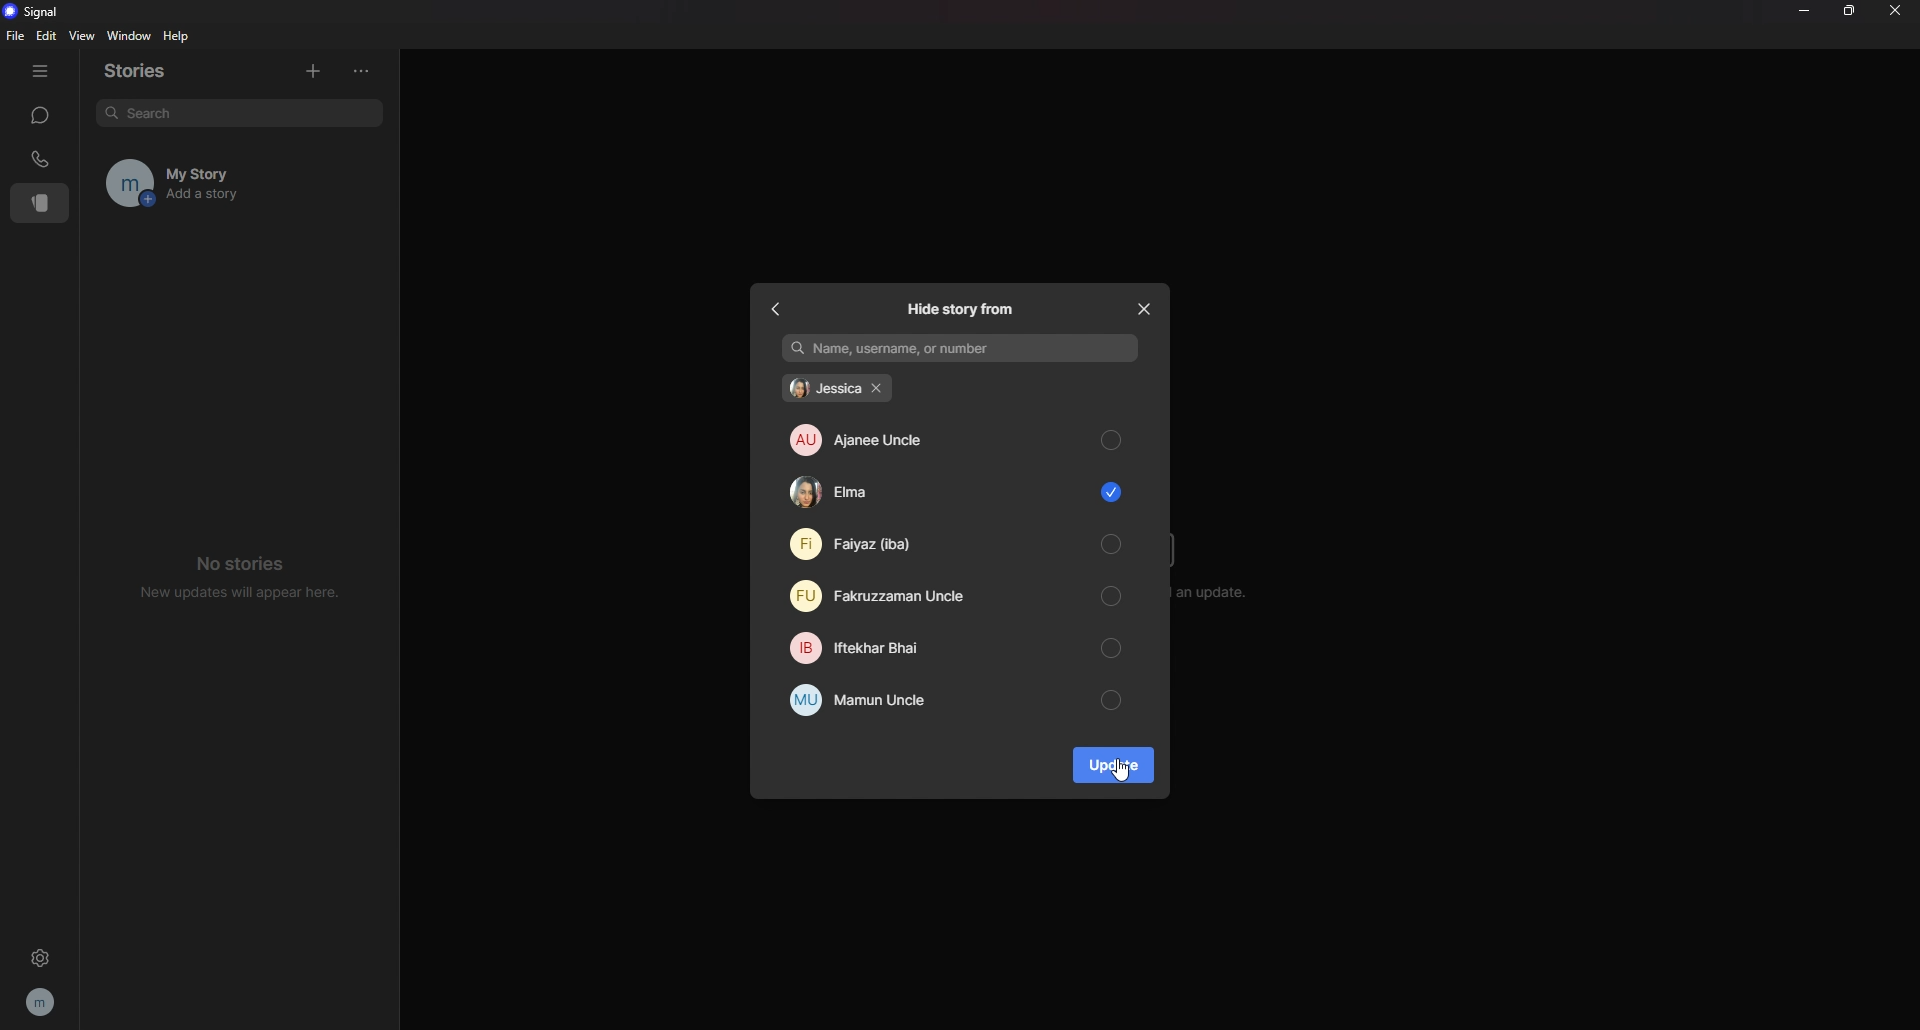 This screenshot has width=1920, height=1030. What do you see at coordinates (178, 36) in the screenshot?
I see `help` at bounding box center [178, 36].